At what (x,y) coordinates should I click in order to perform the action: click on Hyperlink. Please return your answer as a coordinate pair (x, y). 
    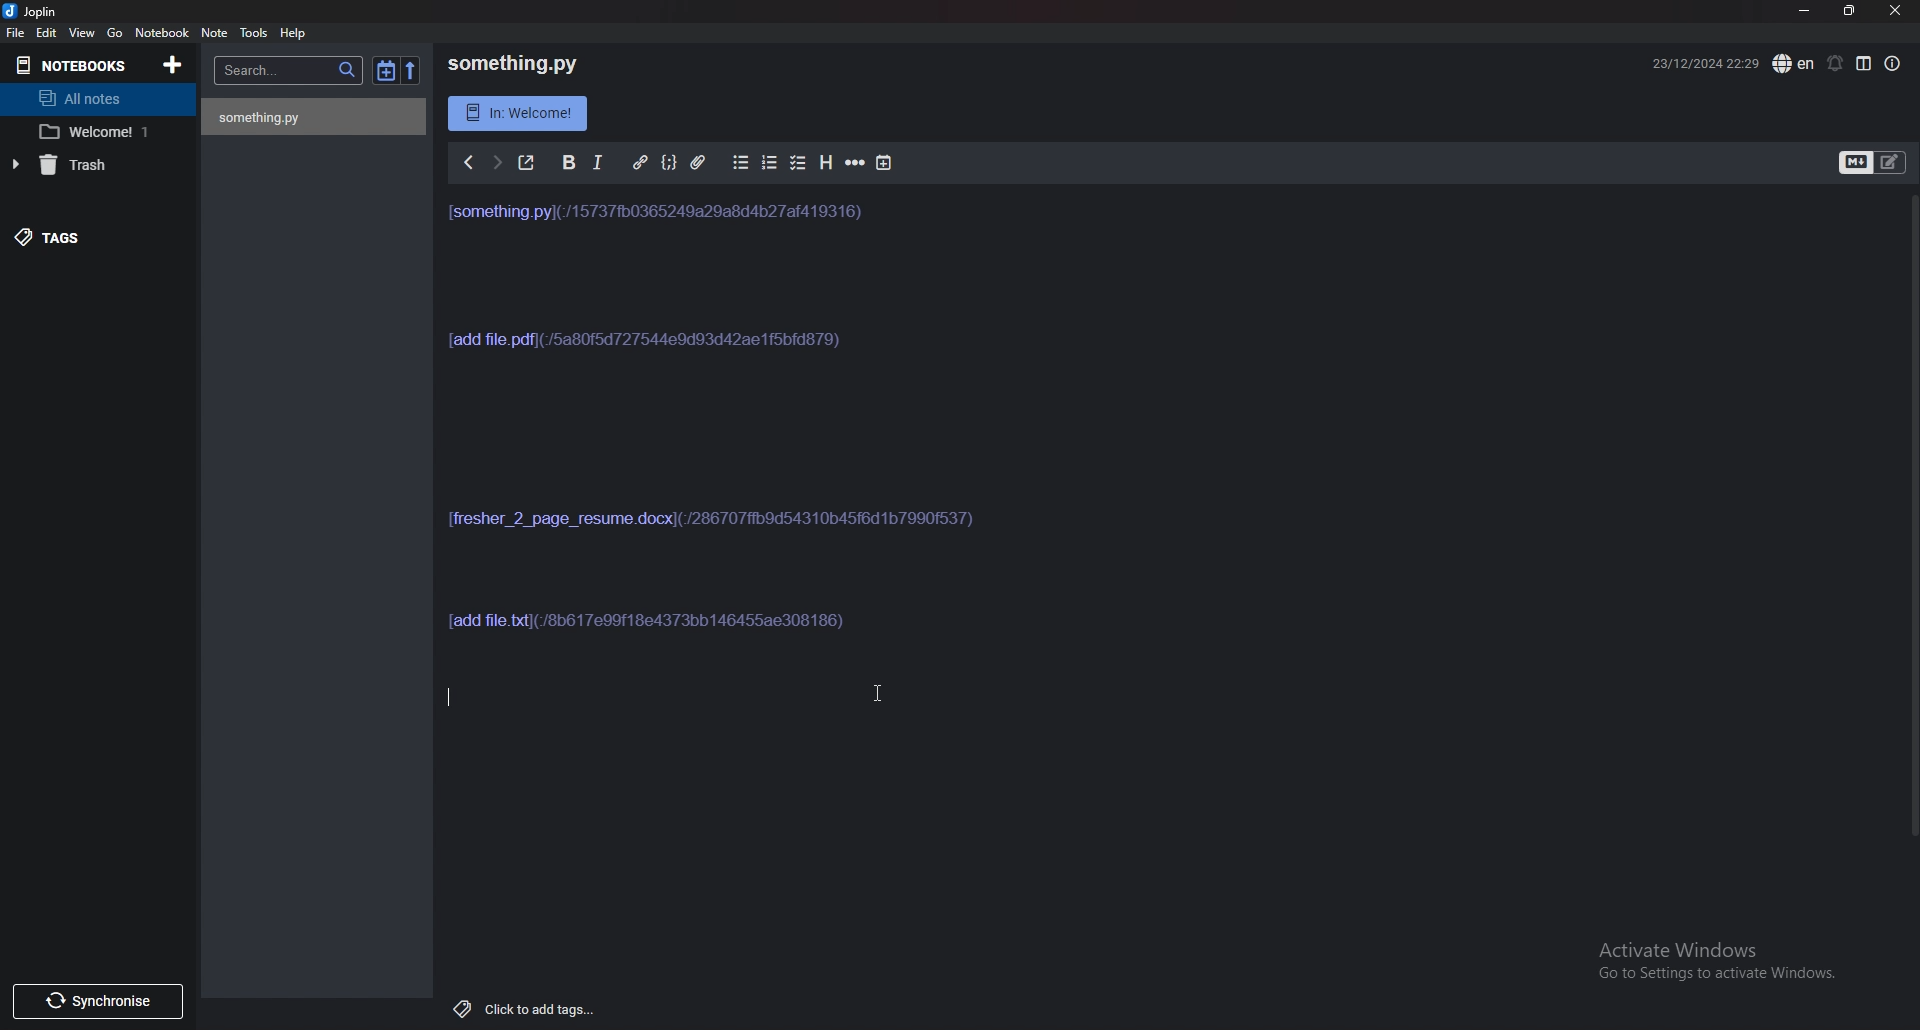
    Looking at the image, I should click on (640, 164).